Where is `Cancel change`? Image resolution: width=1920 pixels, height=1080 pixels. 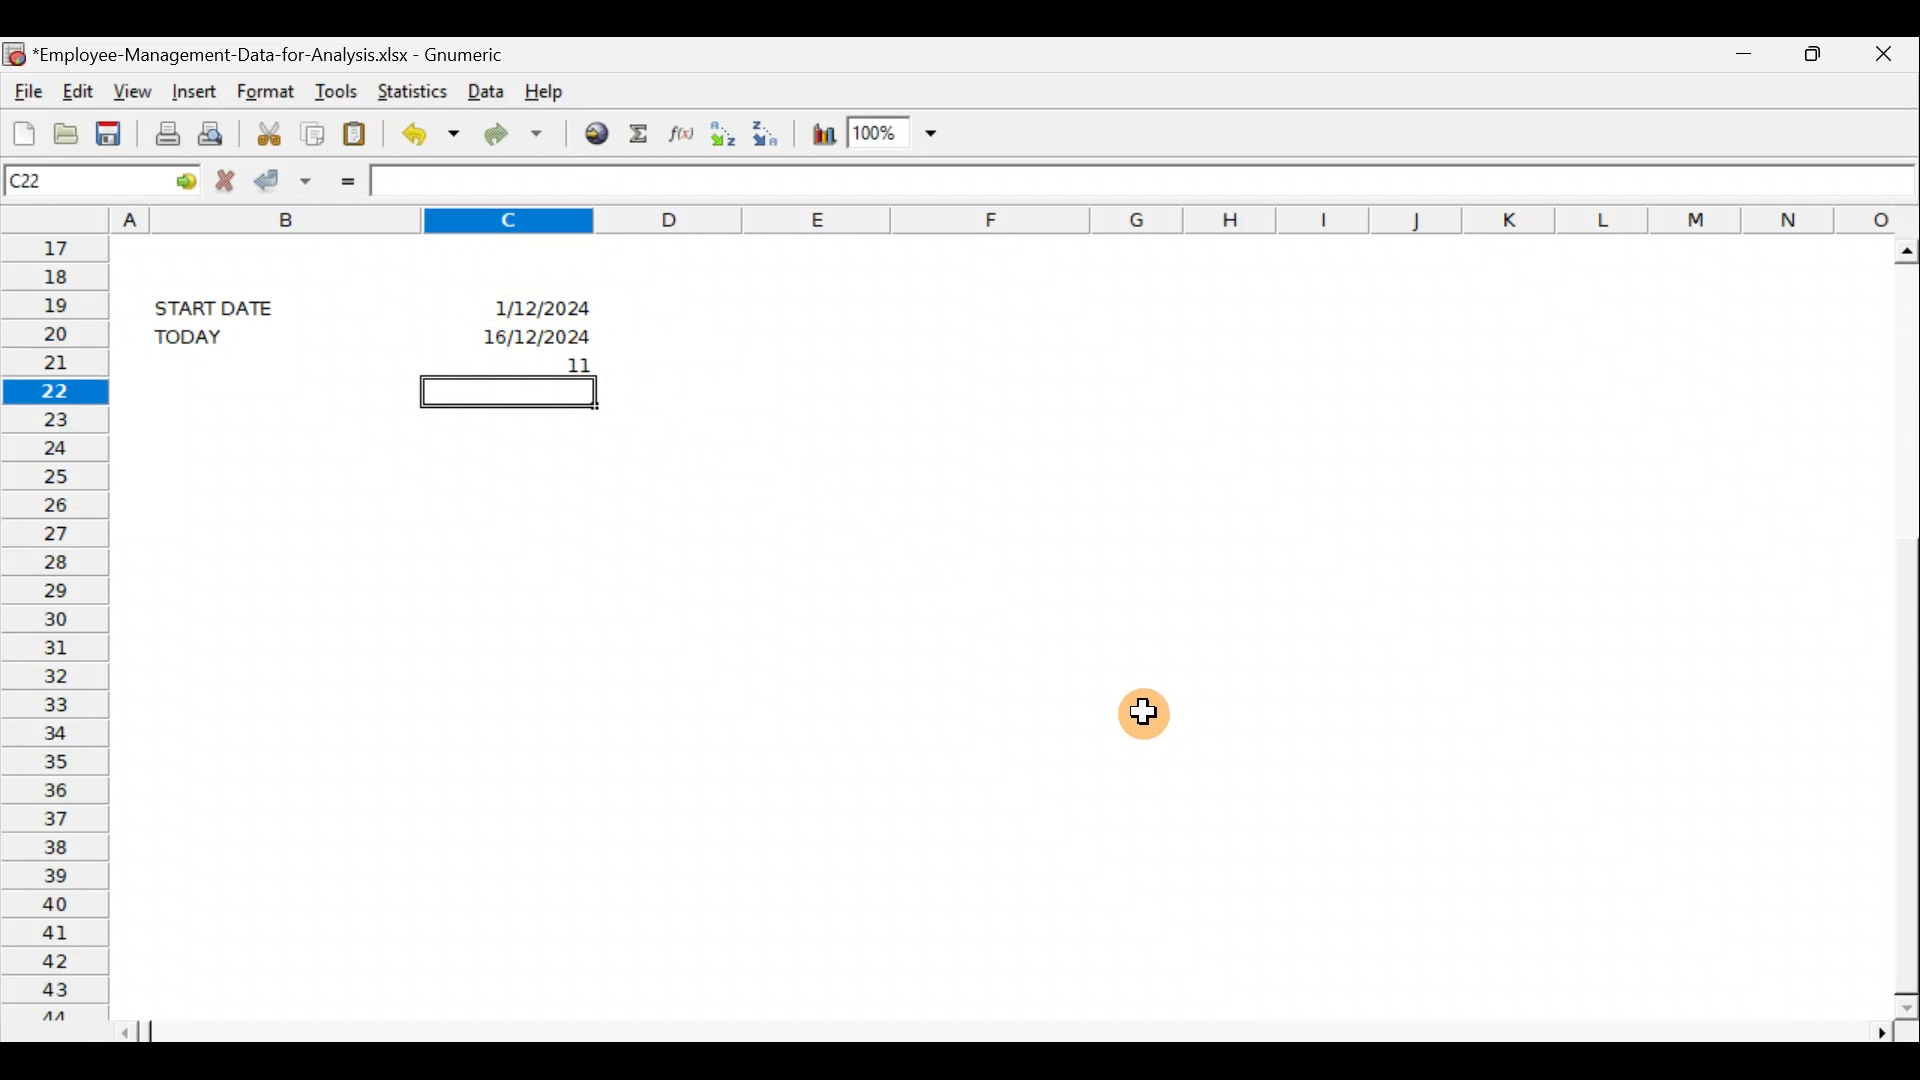 Cancel change is located at coordinates (223, 179).